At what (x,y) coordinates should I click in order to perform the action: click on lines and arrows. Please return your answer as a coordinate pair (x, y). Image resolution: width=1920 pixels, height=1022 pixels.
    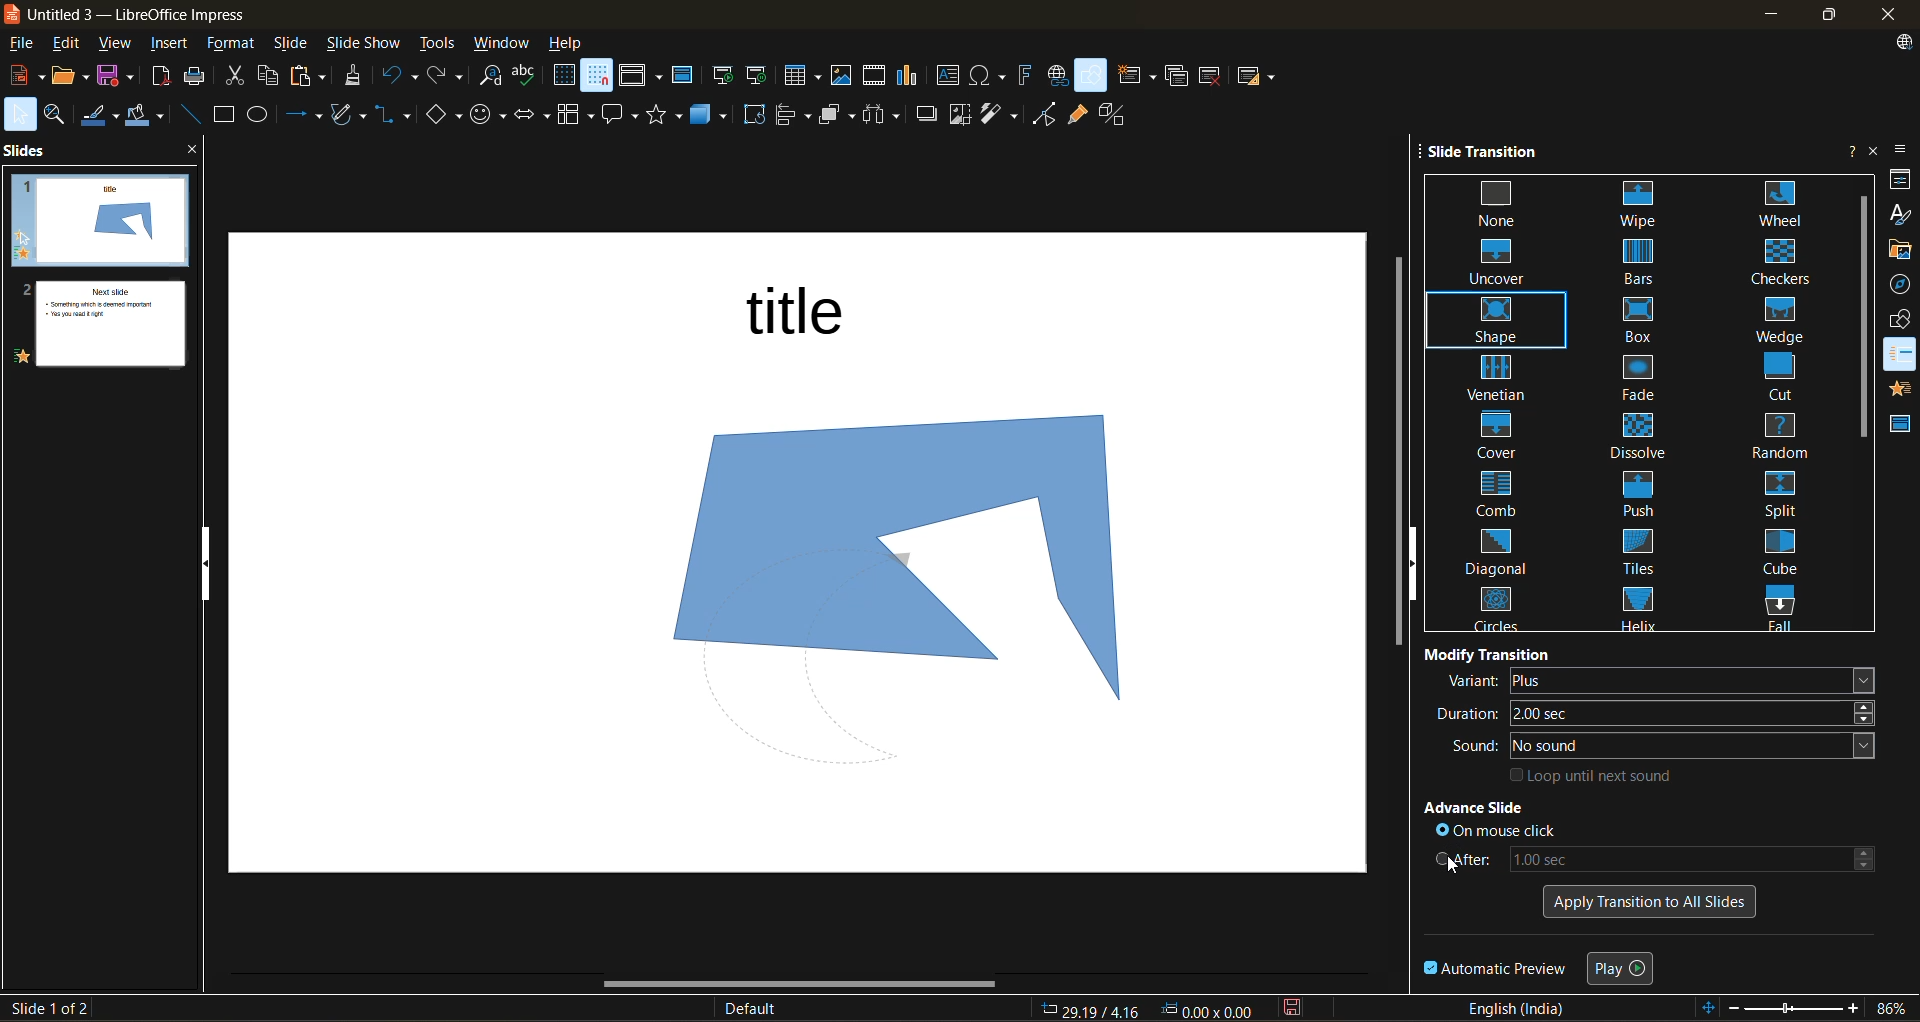
    Looking at the image, I should click on (304, 117).